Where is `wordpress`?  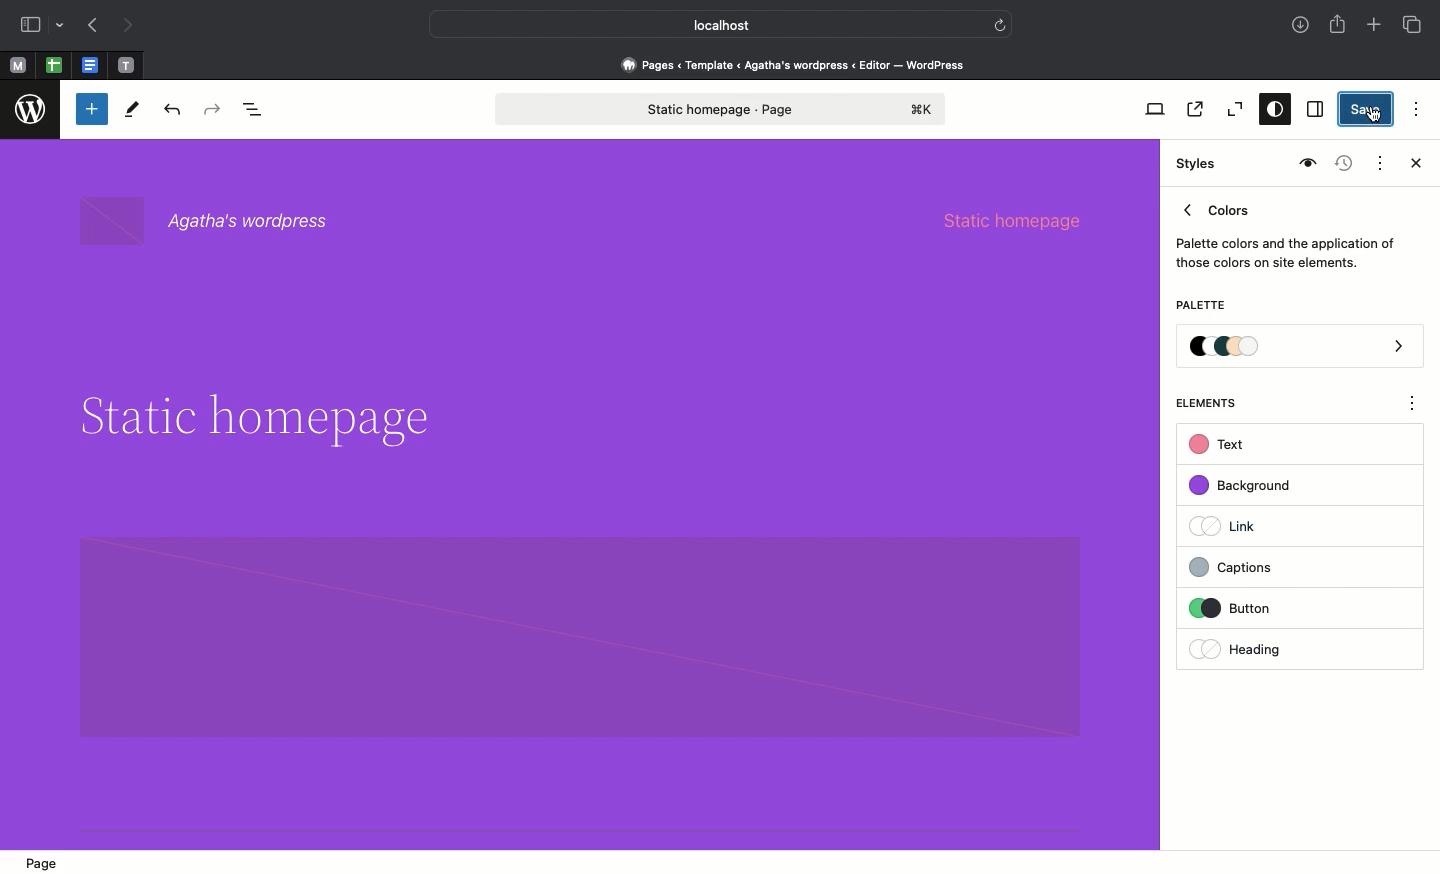
wordpress is located at coordinates (31, 110).